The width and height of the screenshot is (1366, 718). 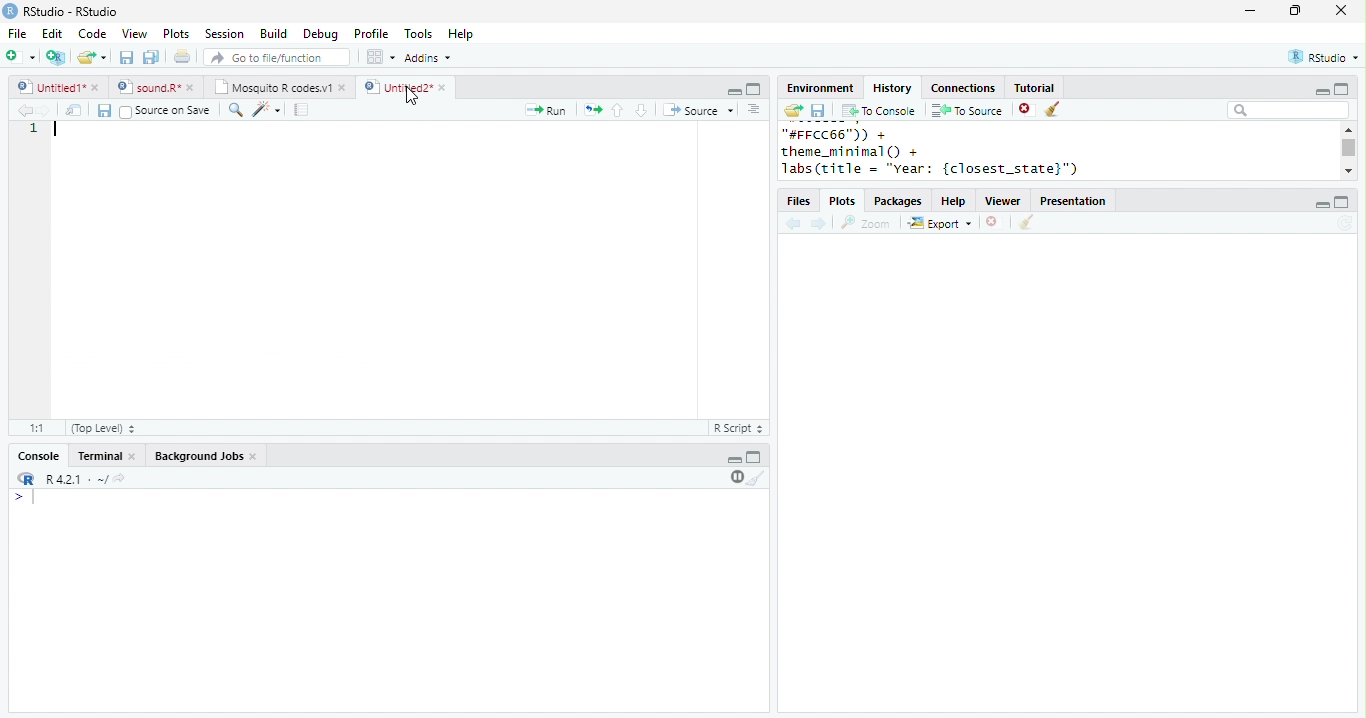 I want to click on Profile, so click(x=371, y=33).